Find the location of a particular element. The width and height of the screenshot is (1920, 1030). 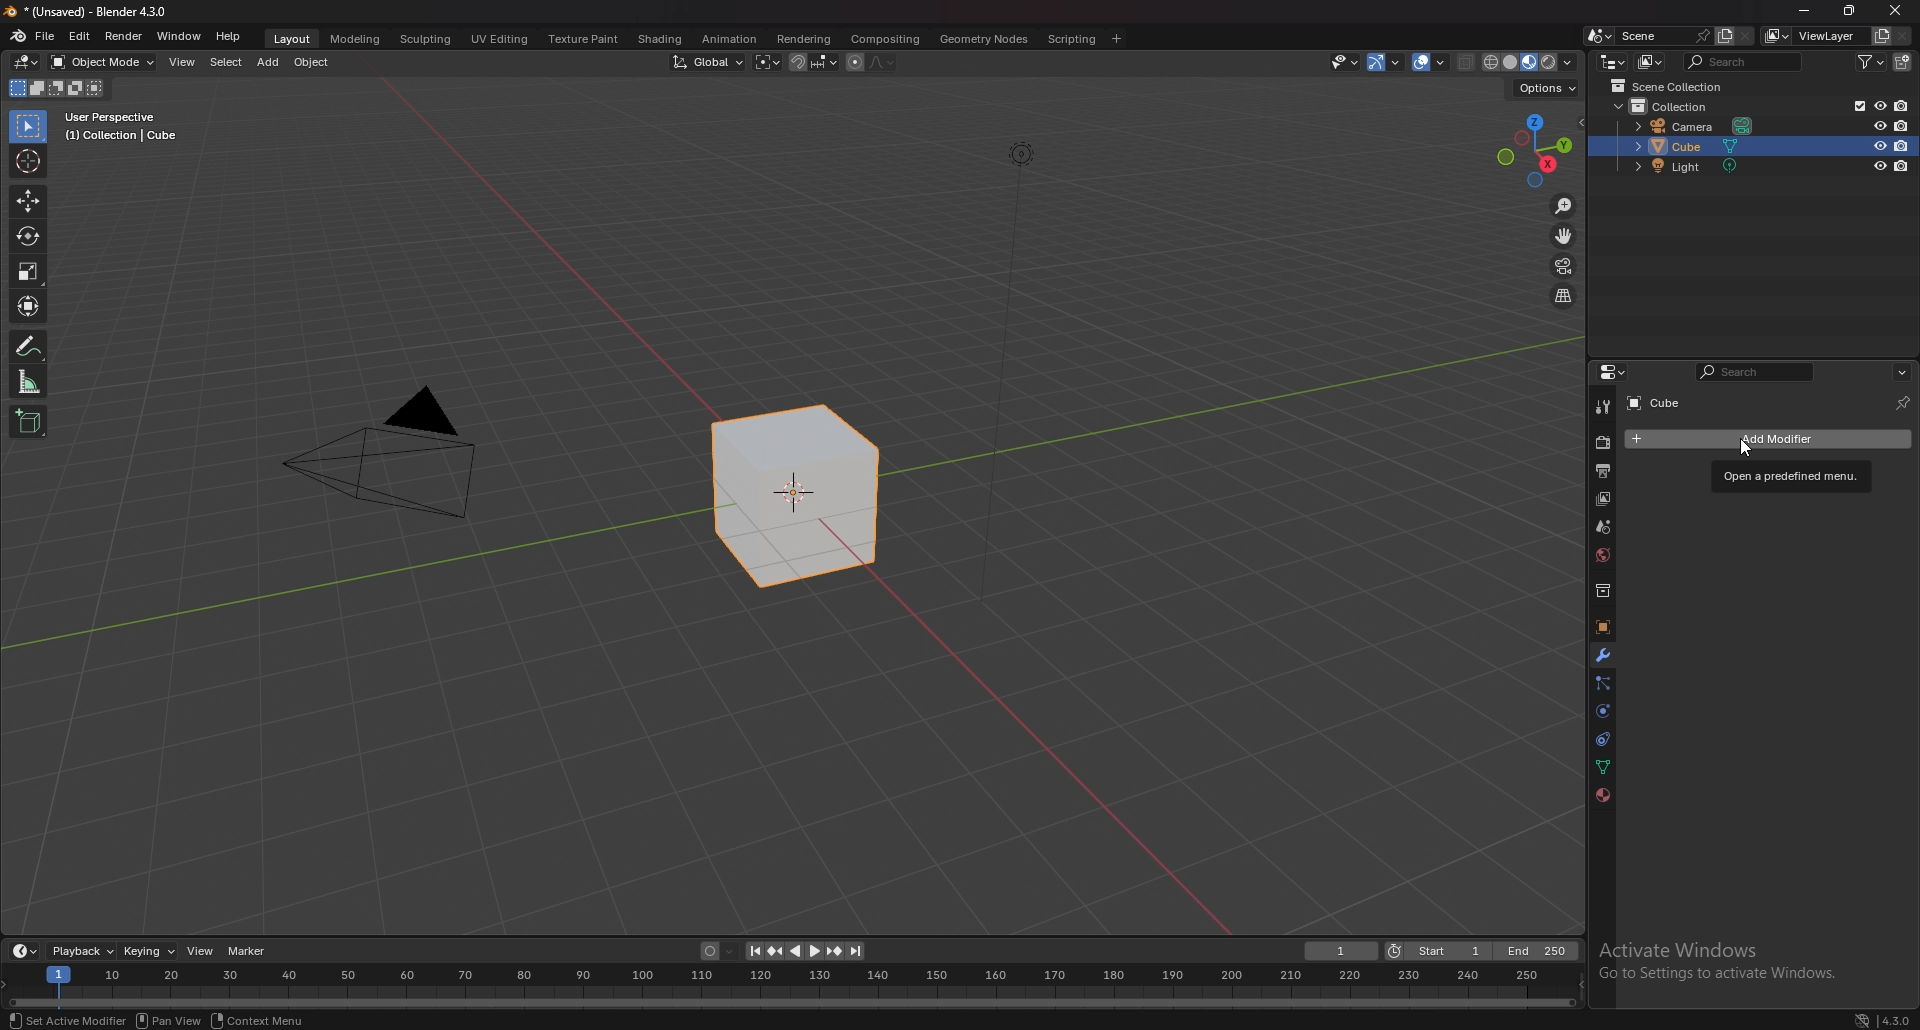

editor type is located at coordinates (1615, 373).